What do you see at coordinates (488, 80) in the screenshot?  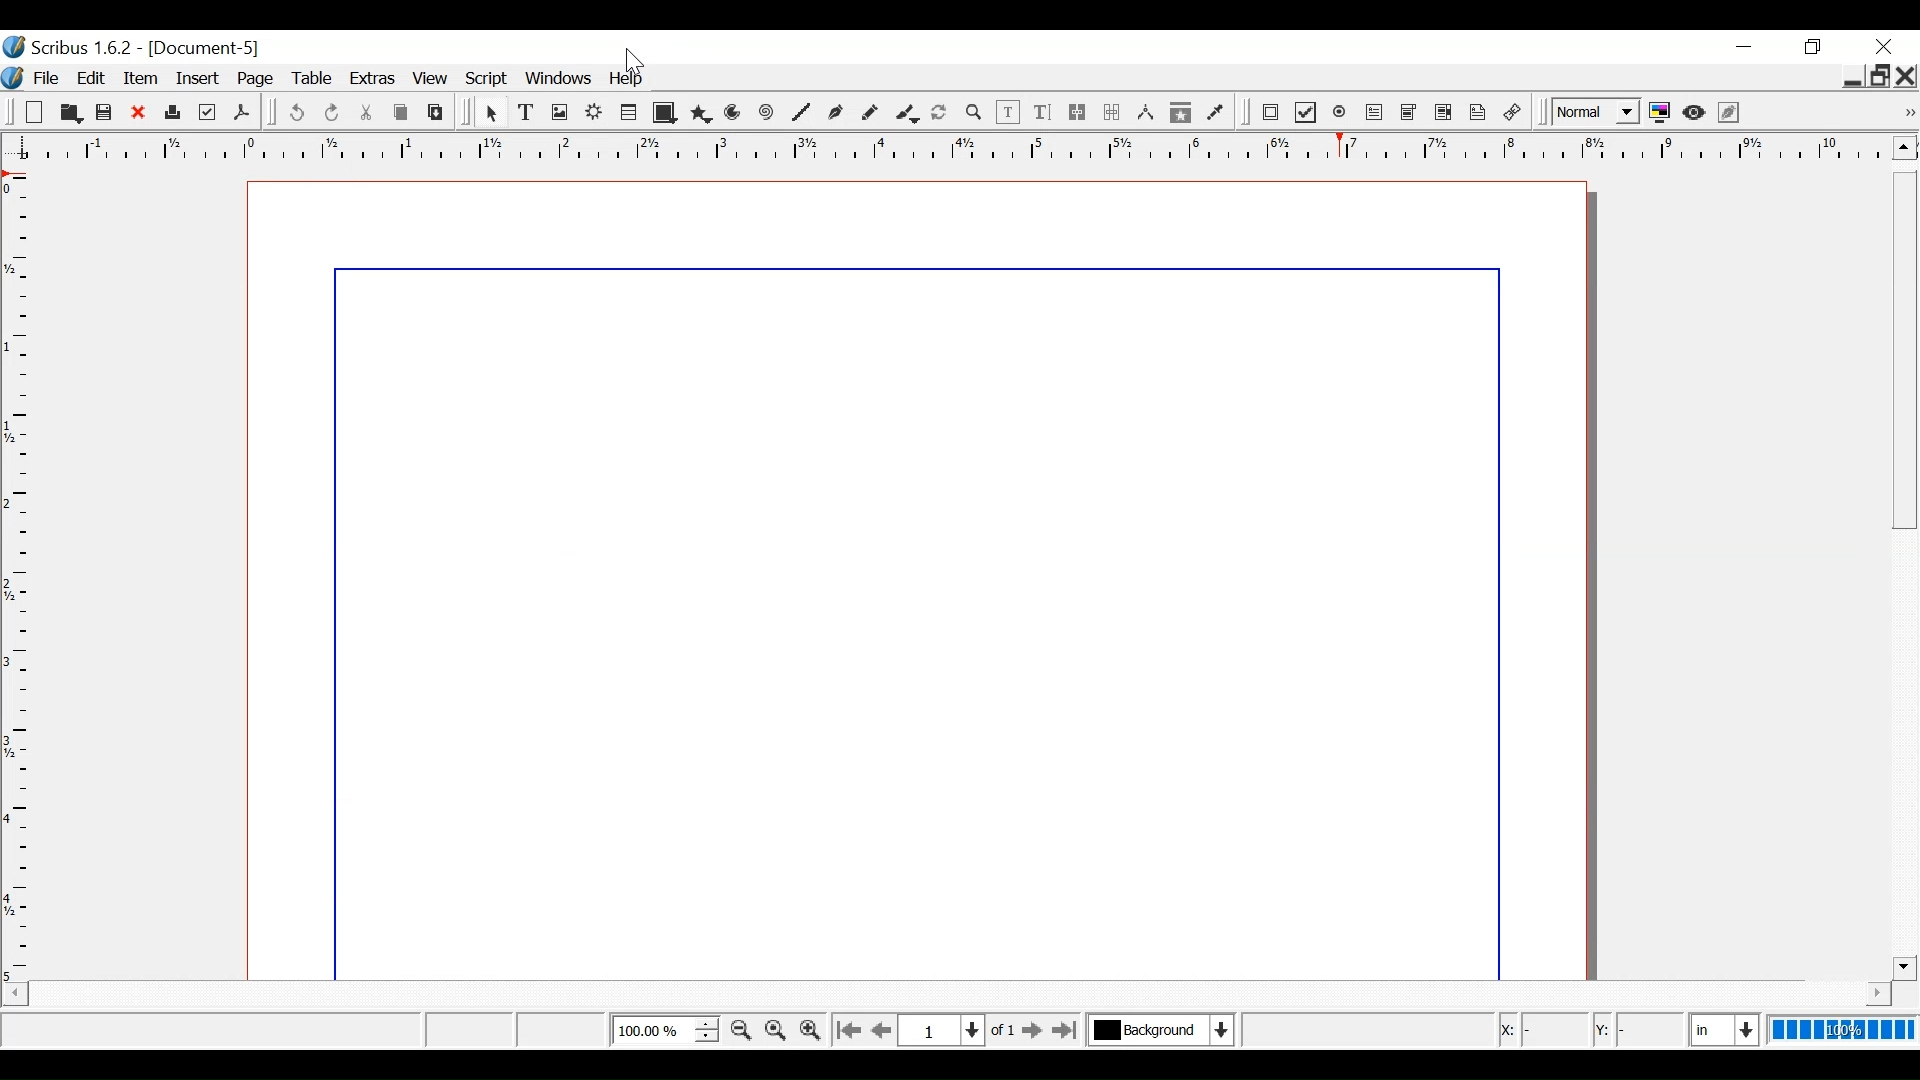 I see `Script` at bounding box center [488, 80].